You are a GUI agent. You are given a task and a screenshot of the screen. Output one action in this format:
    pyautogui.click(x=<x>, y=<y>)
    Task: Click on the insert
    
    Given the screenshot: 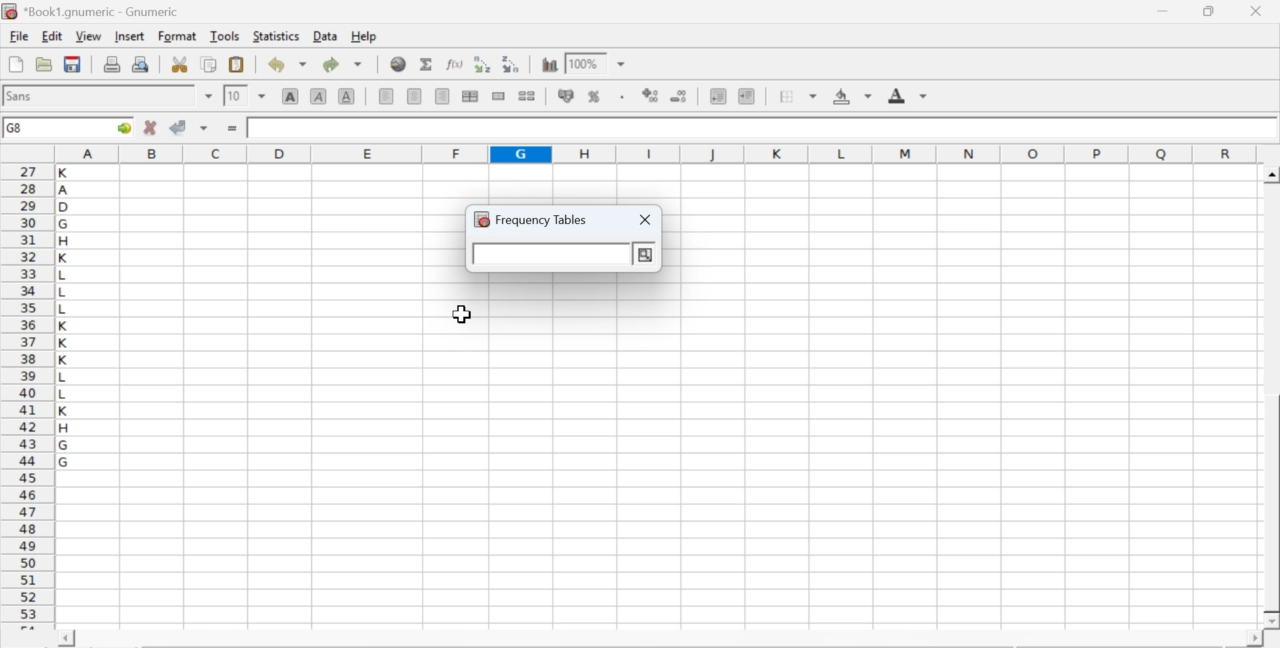 What is the action you would take?
    pyautogui.click(x=128, y=35)
    